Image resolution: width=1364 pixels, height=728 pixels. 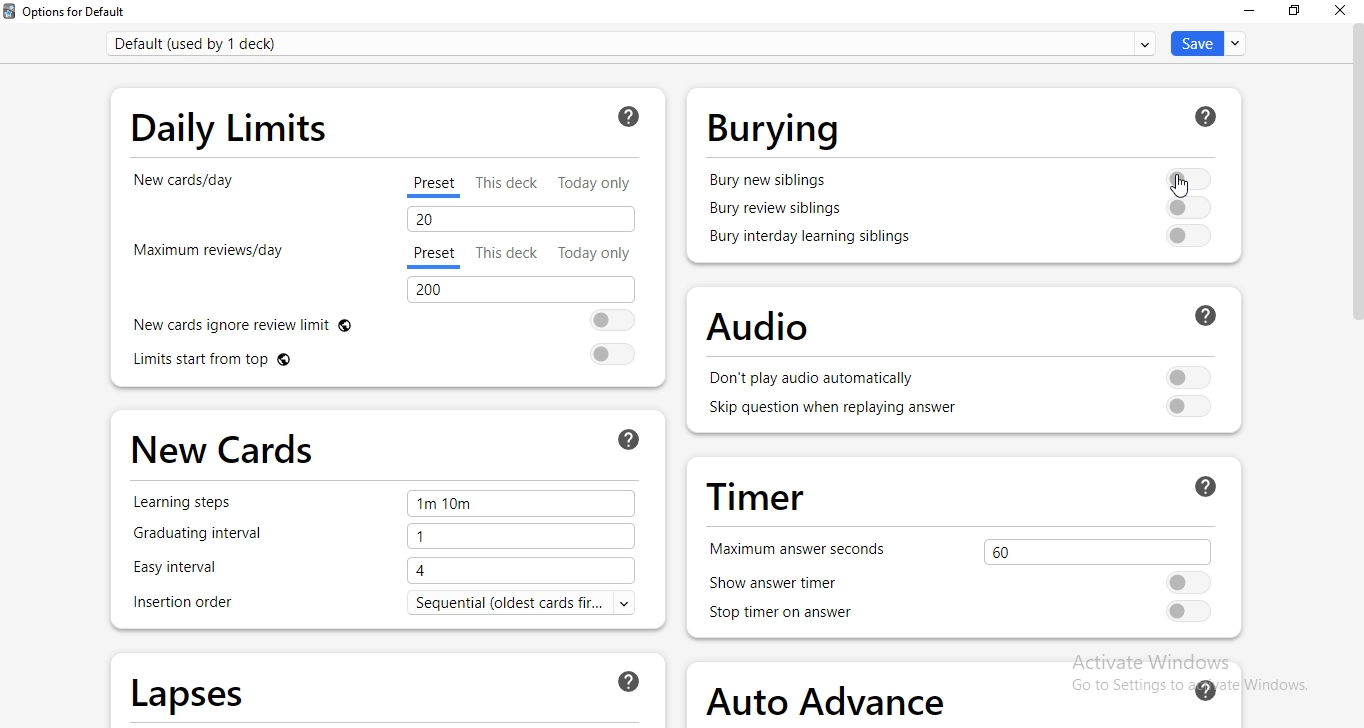 I want to click on show answer time, so click(x=792, y=584).